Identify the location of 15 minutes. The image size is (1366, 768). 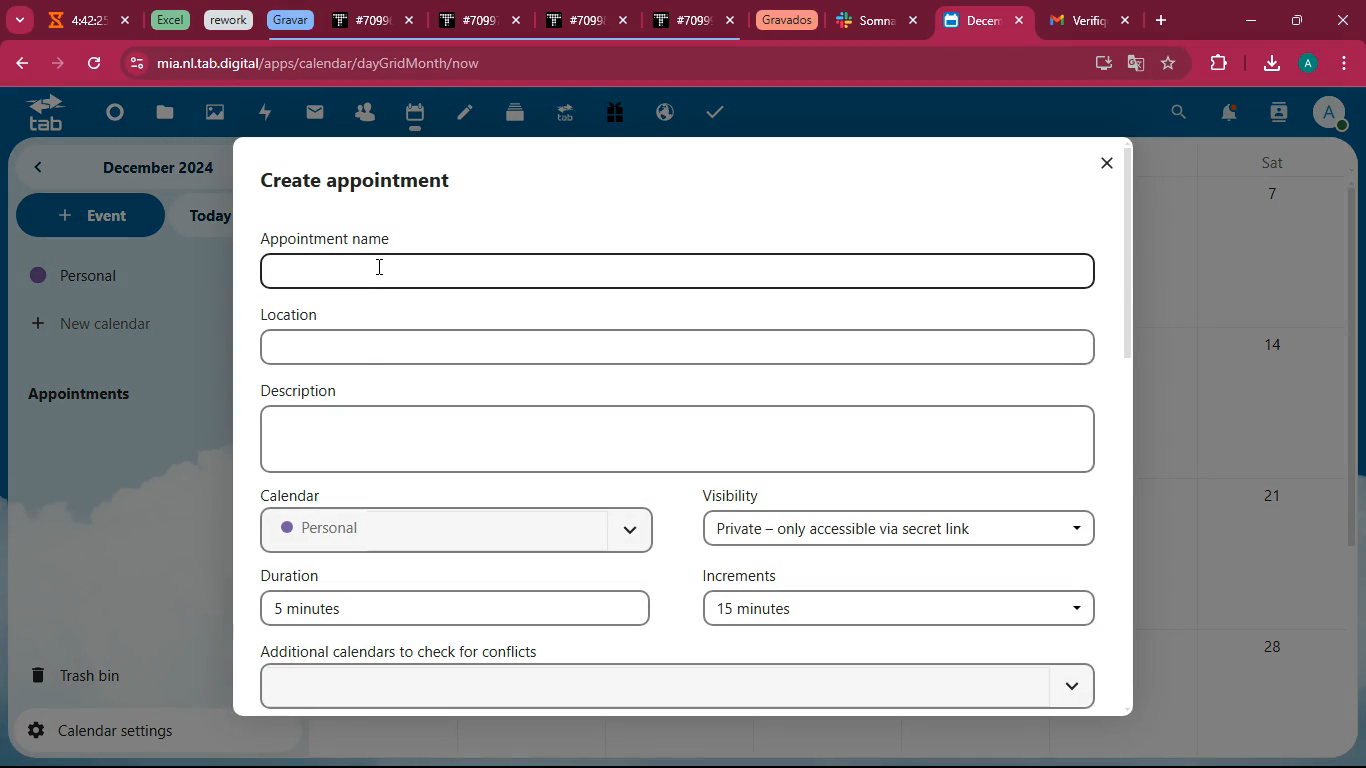
(896, 611).